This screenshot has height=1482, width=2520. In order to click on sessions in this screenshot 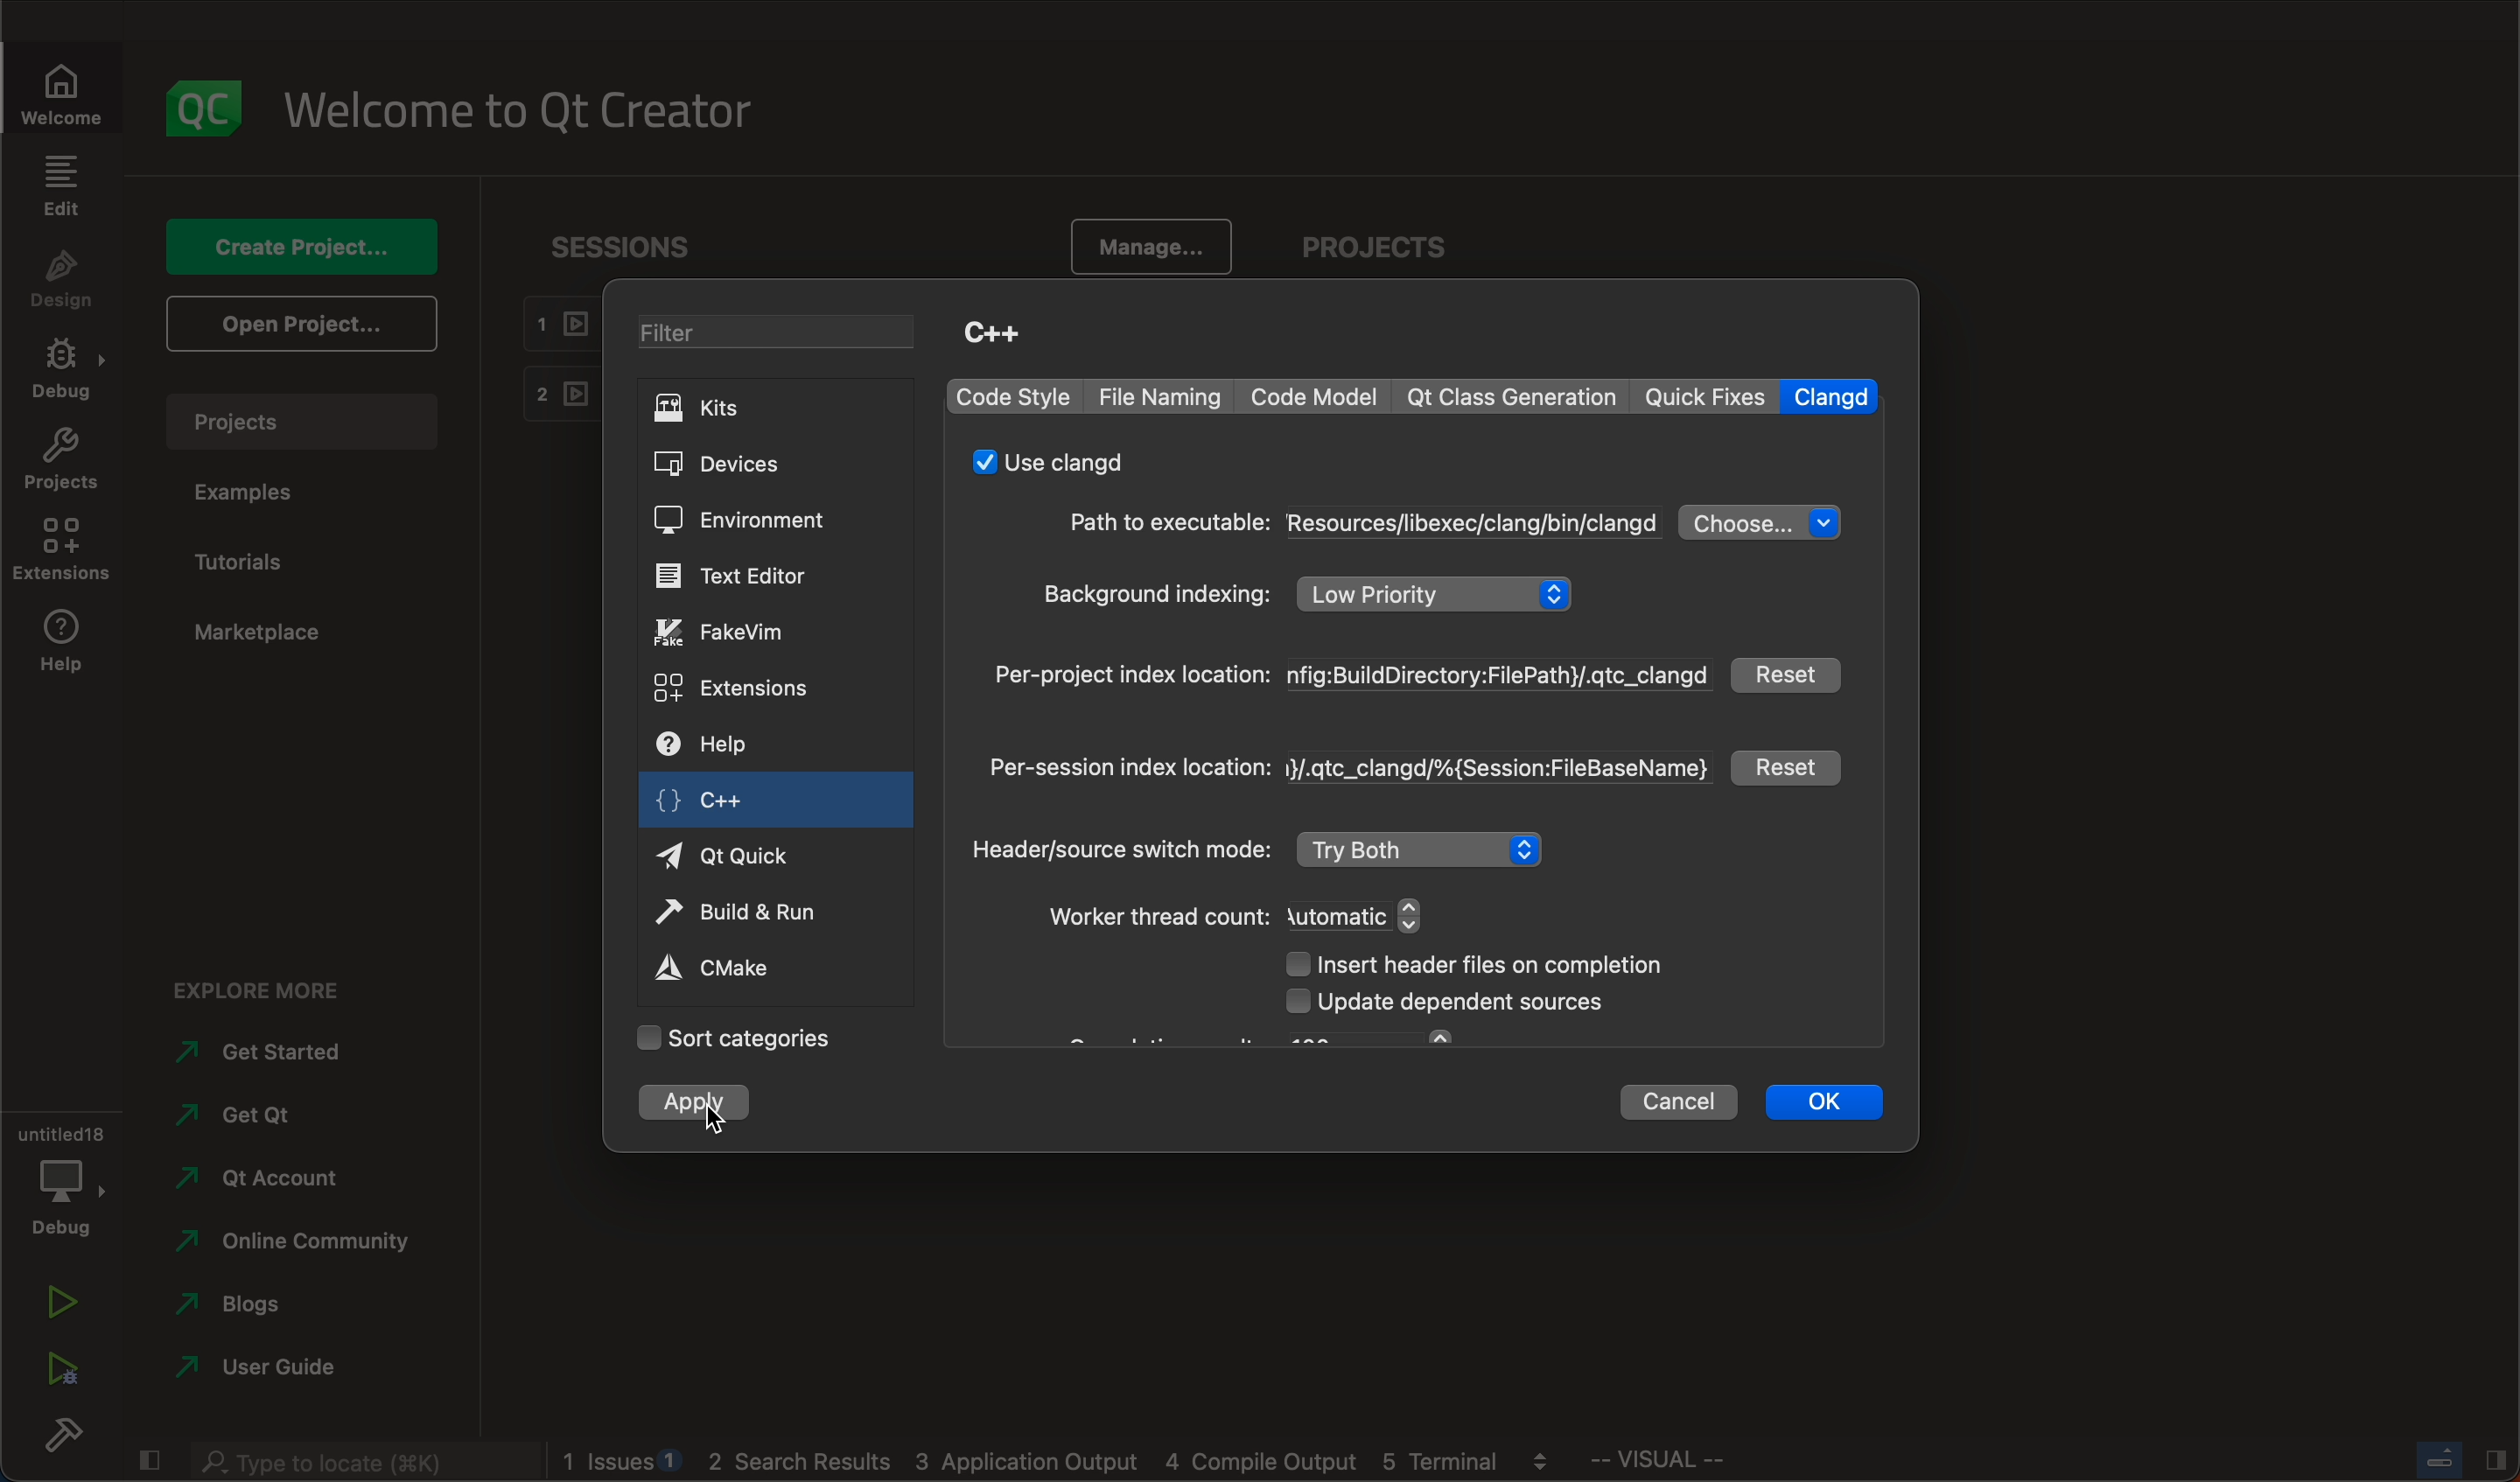, I will do `click(615, 245)`.